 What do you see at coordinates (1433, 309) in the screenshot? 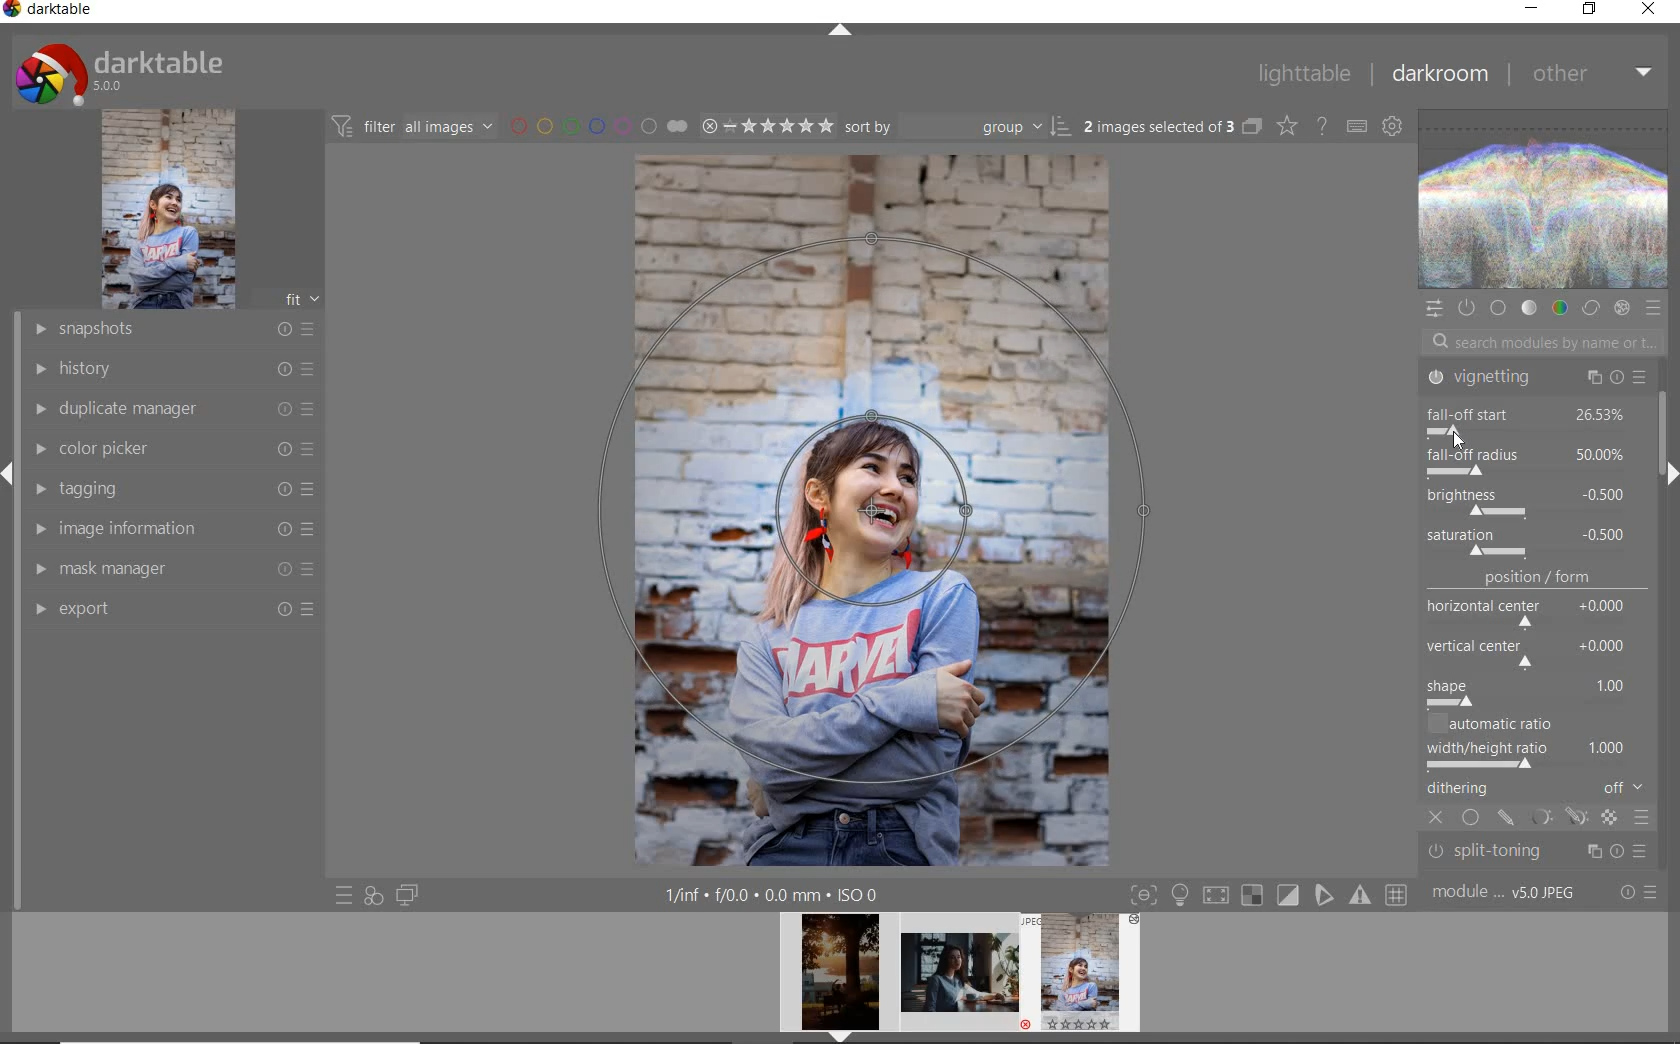
I see `quick access panel` at bounding box center [1433, 309].